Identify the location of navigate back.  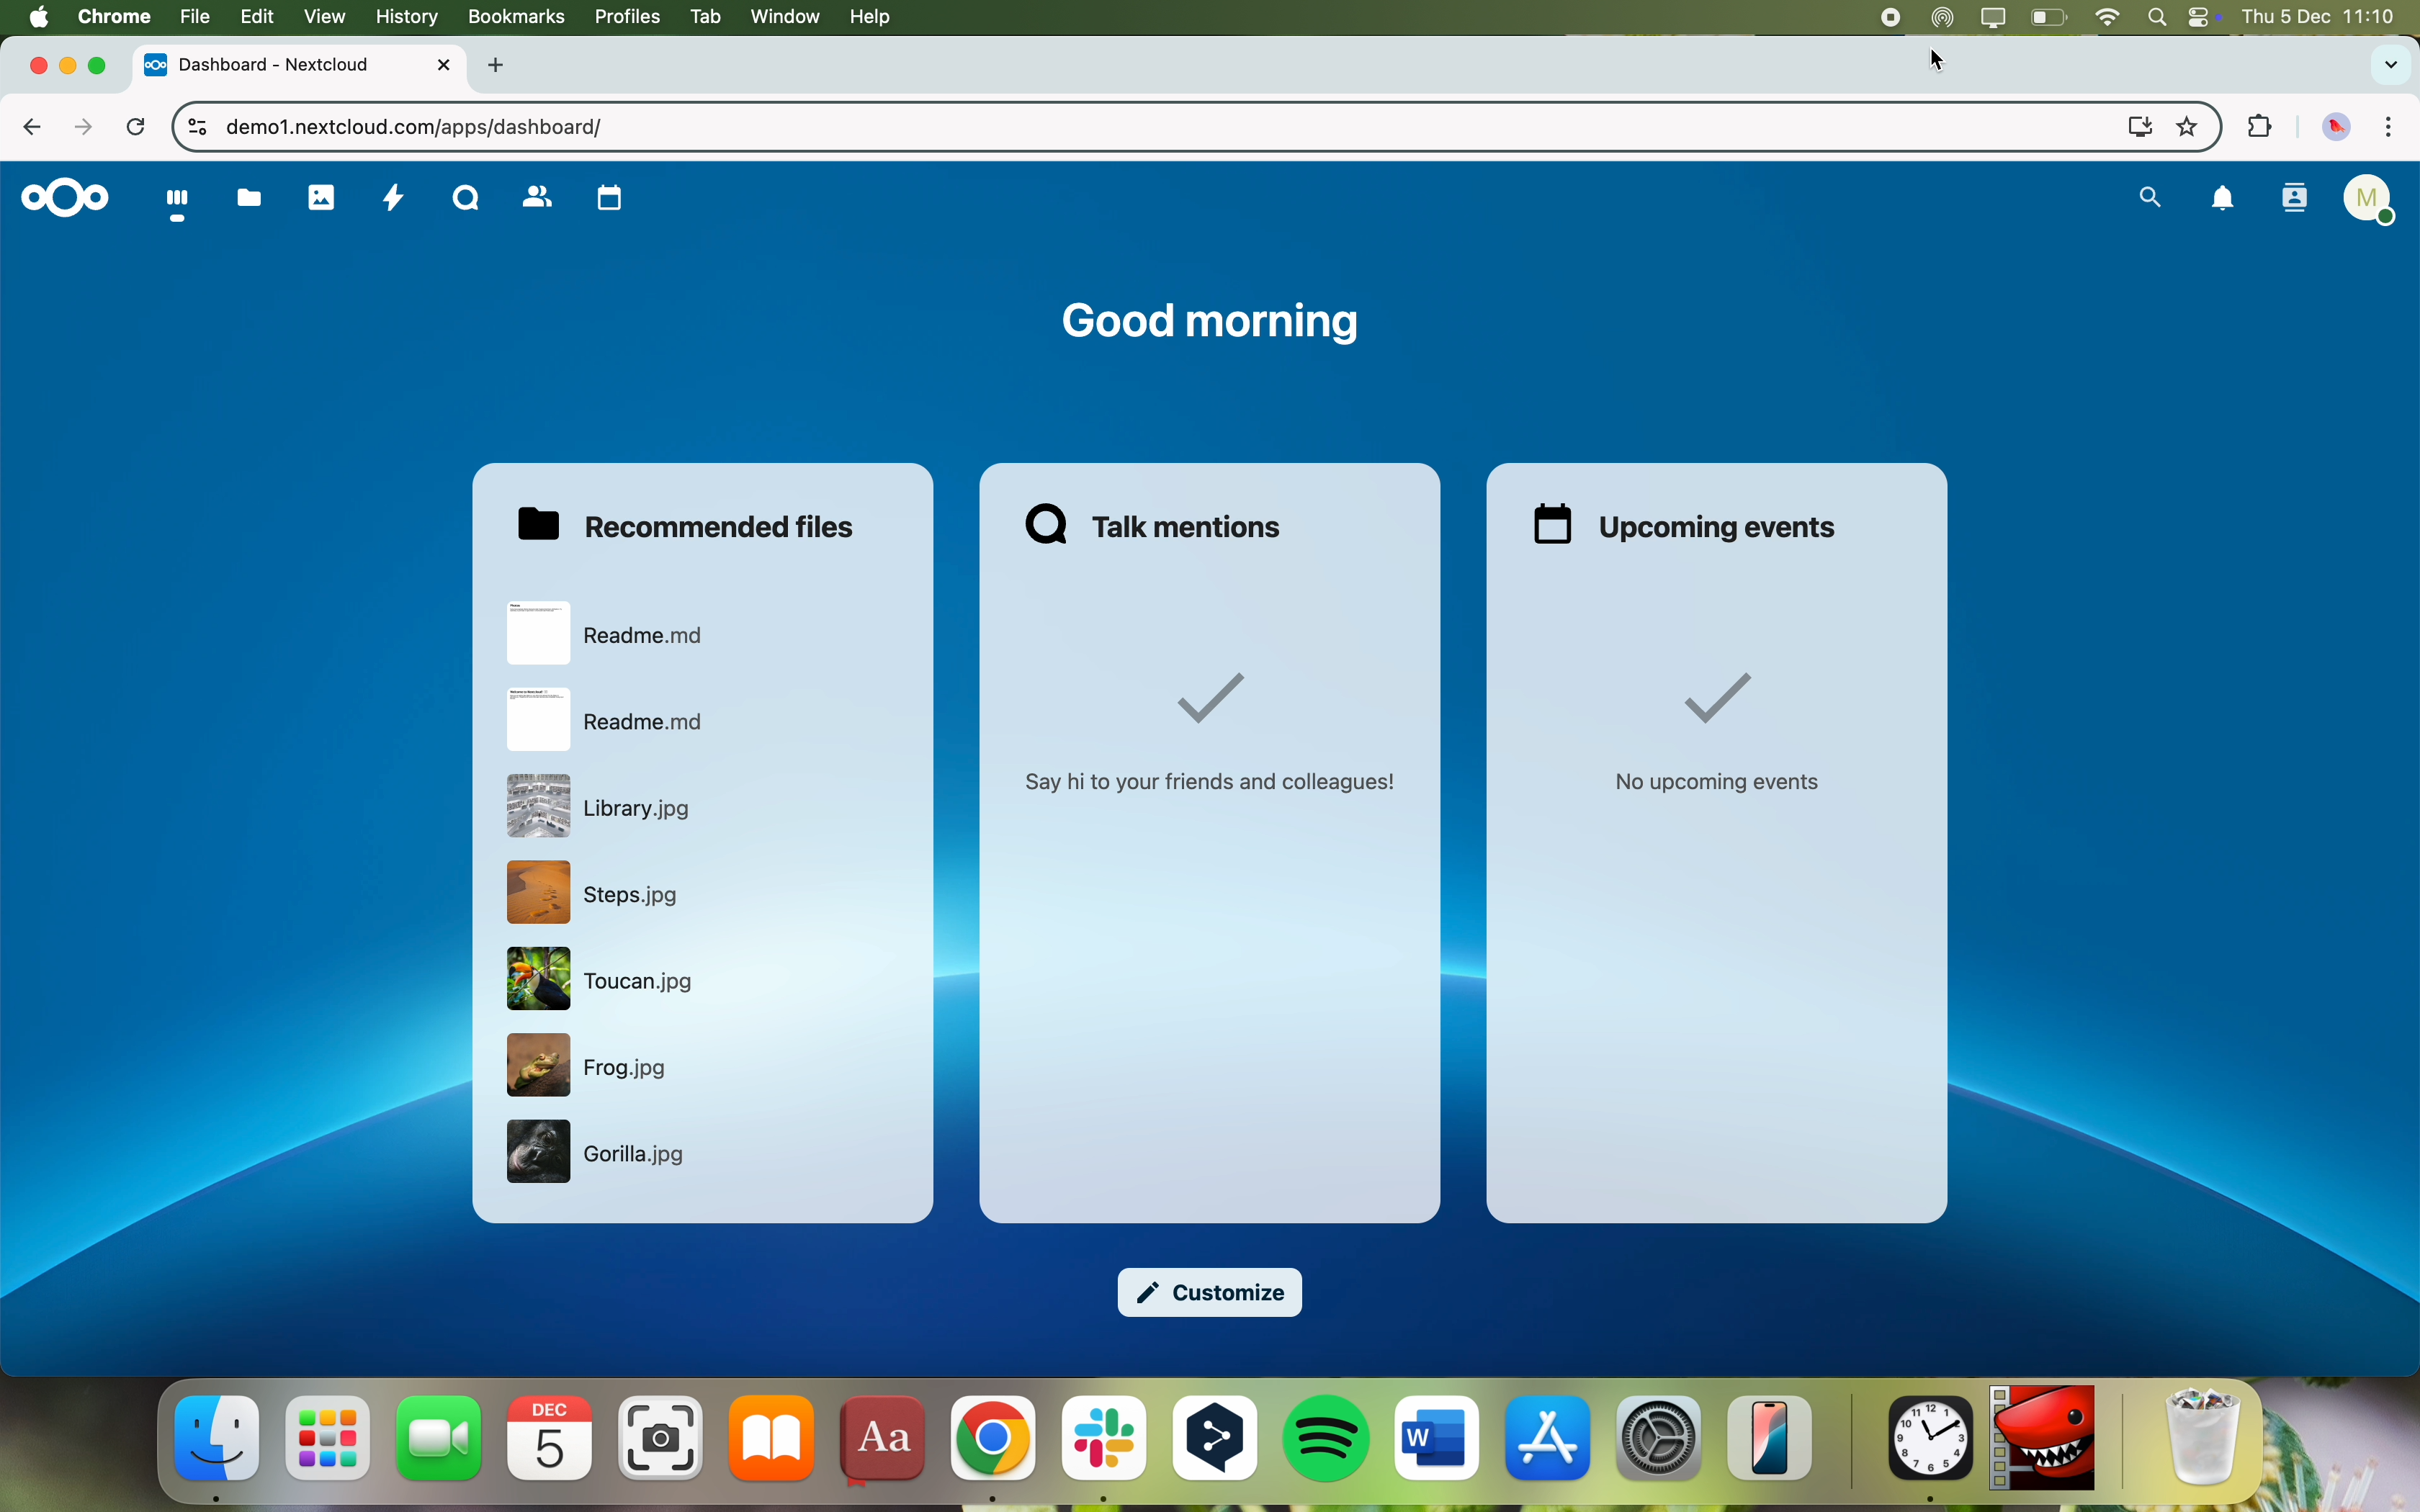
(41, 131).